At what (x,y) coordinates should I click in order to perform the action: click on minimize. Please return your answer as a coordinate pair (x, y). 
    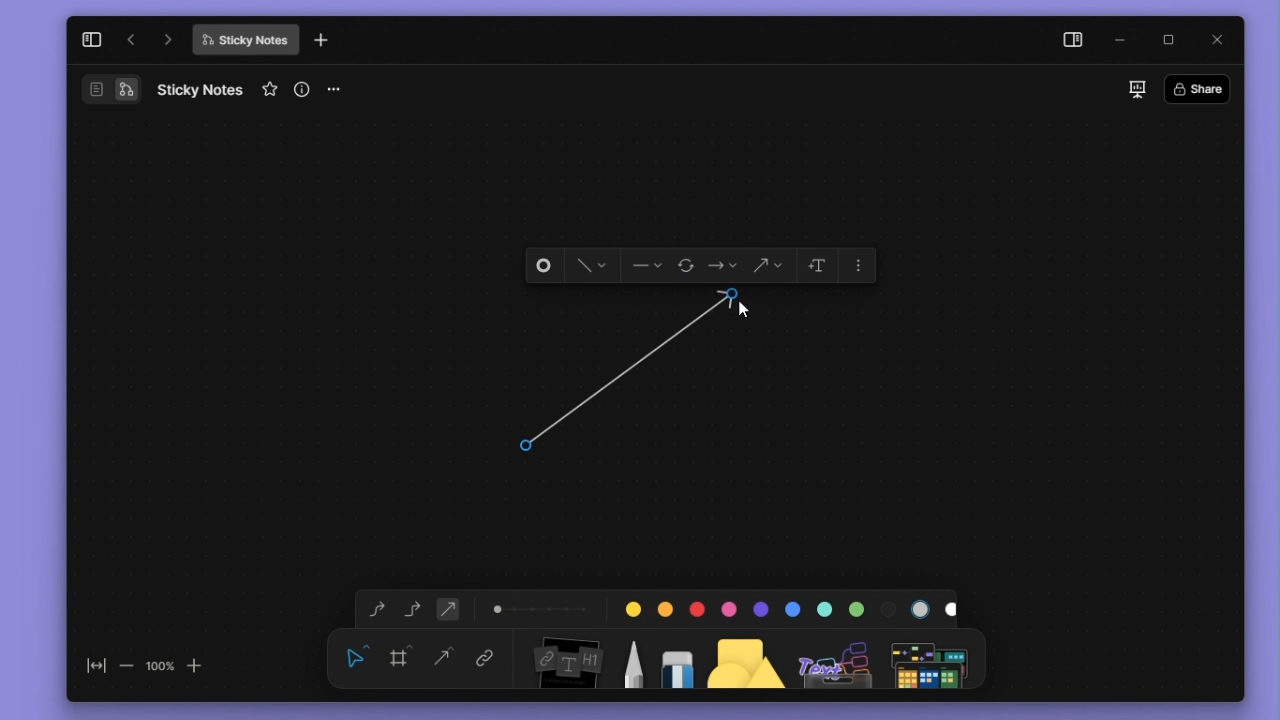
    Looking at the image, I should click on (1125, 41).